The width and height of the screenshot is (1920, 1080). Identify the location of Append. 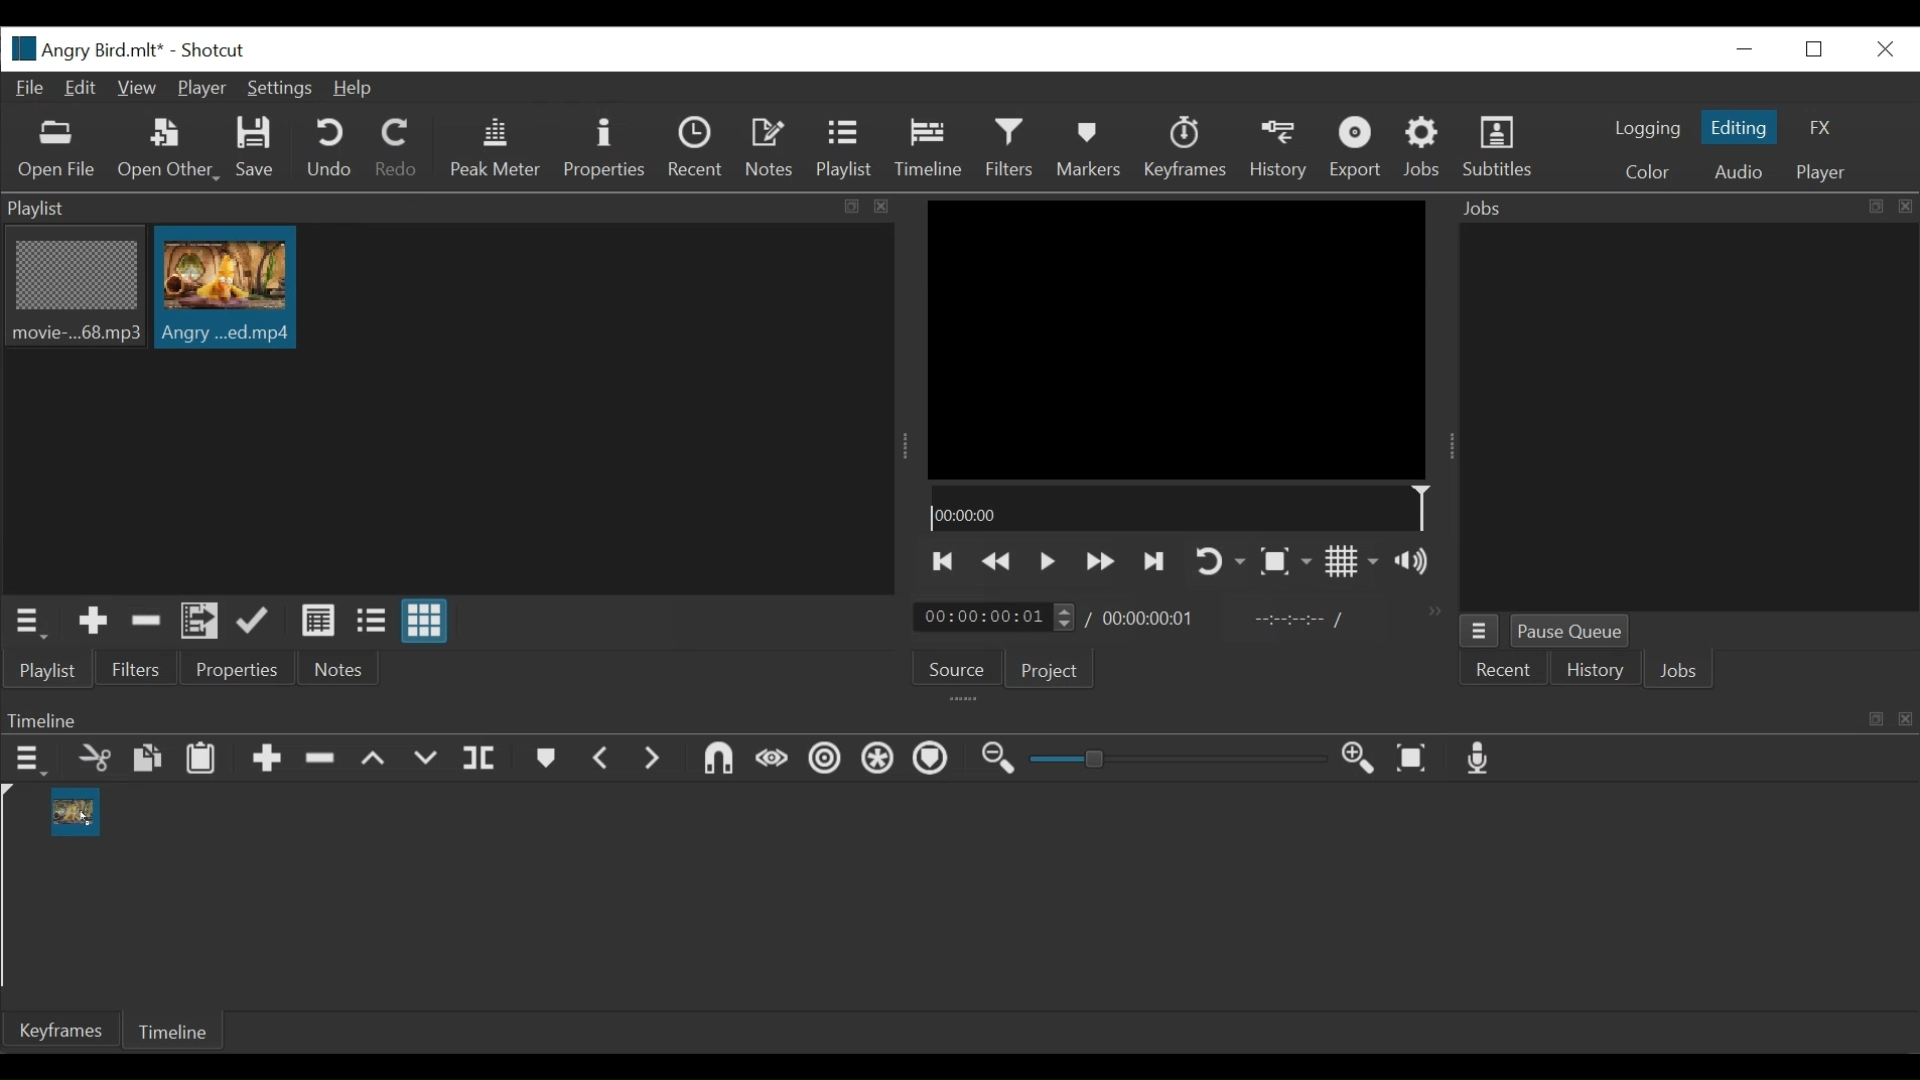
(265, 760).